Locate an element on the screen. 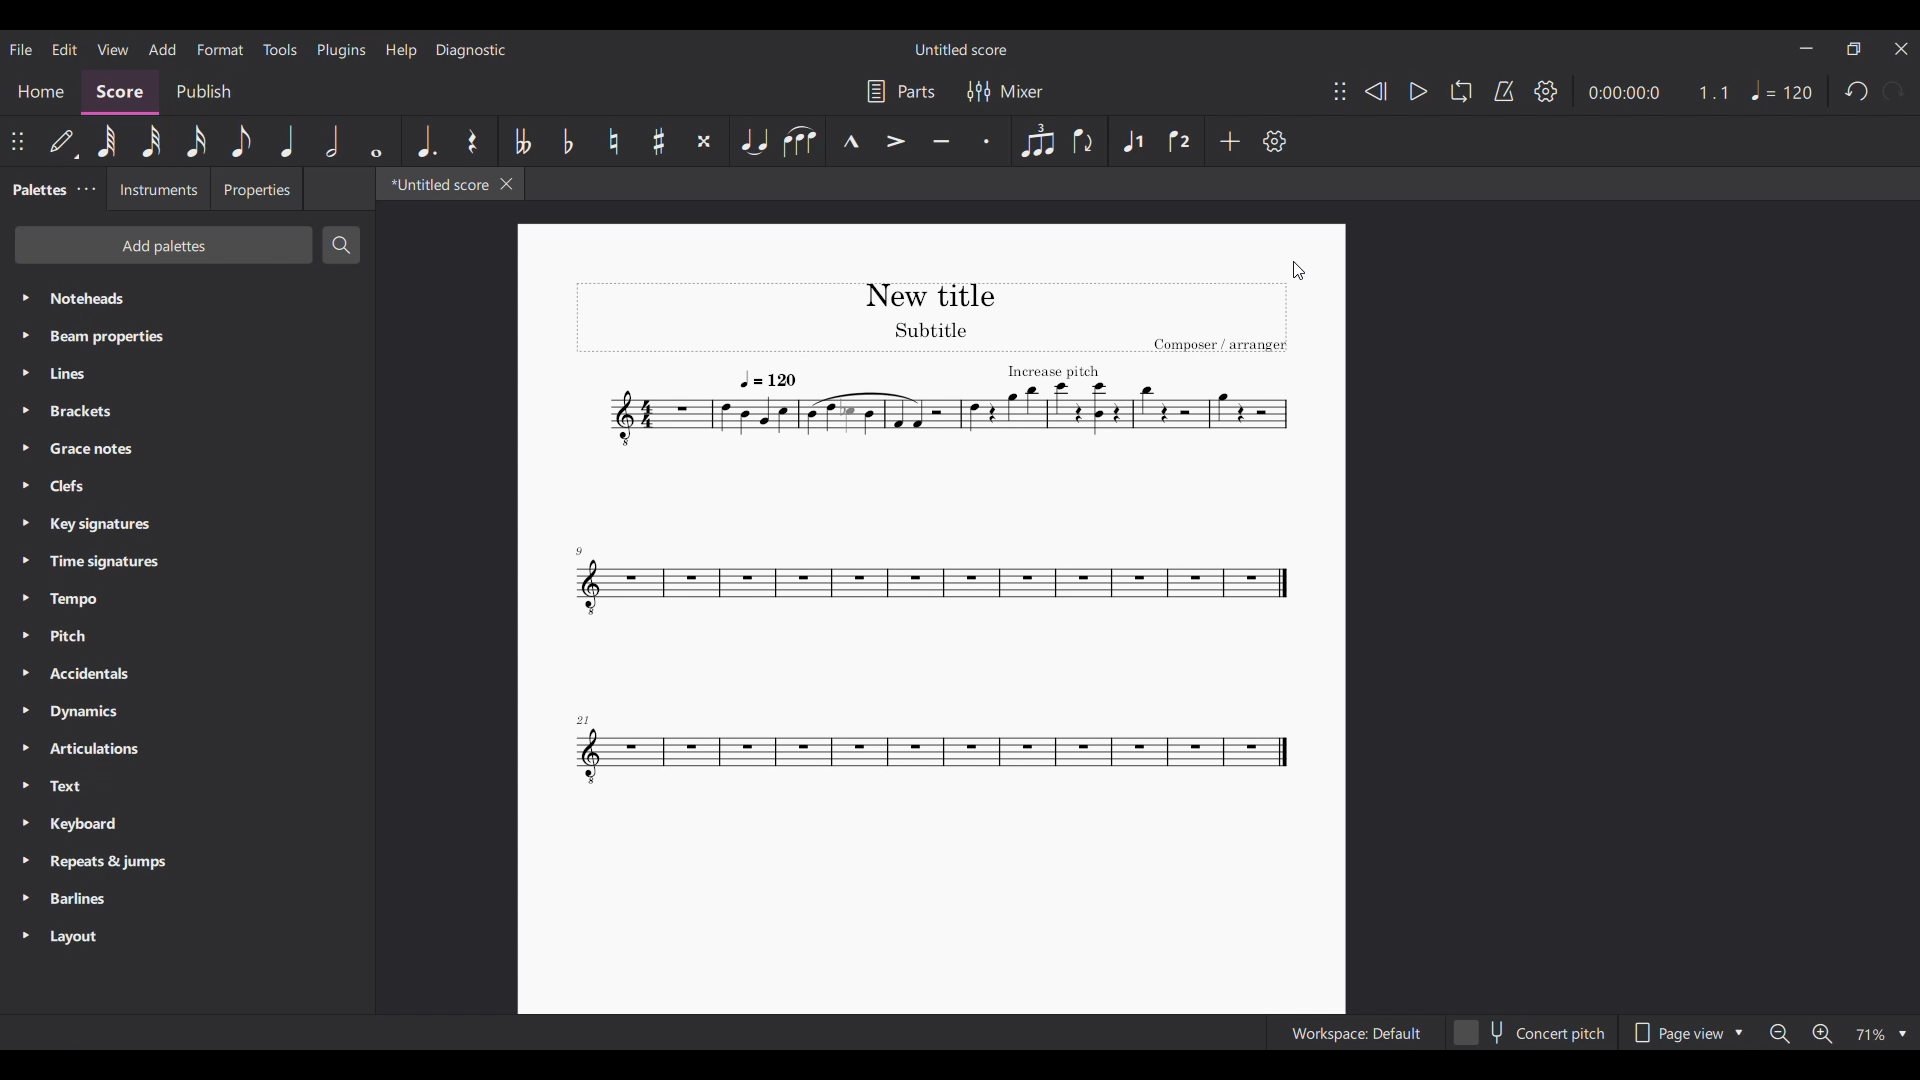  Clefs is located at coordinates (187, 485).